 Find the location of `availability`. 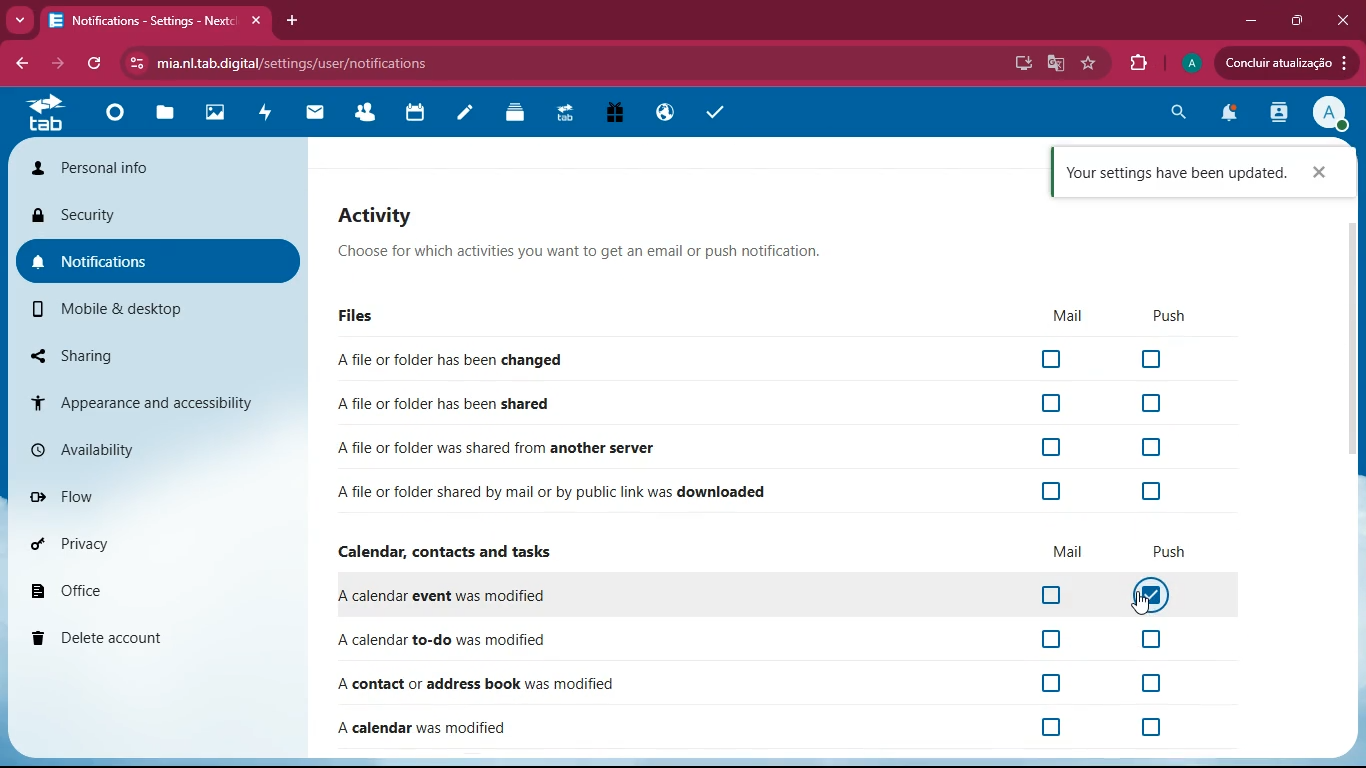

availability is located at coordinates (156, 450).